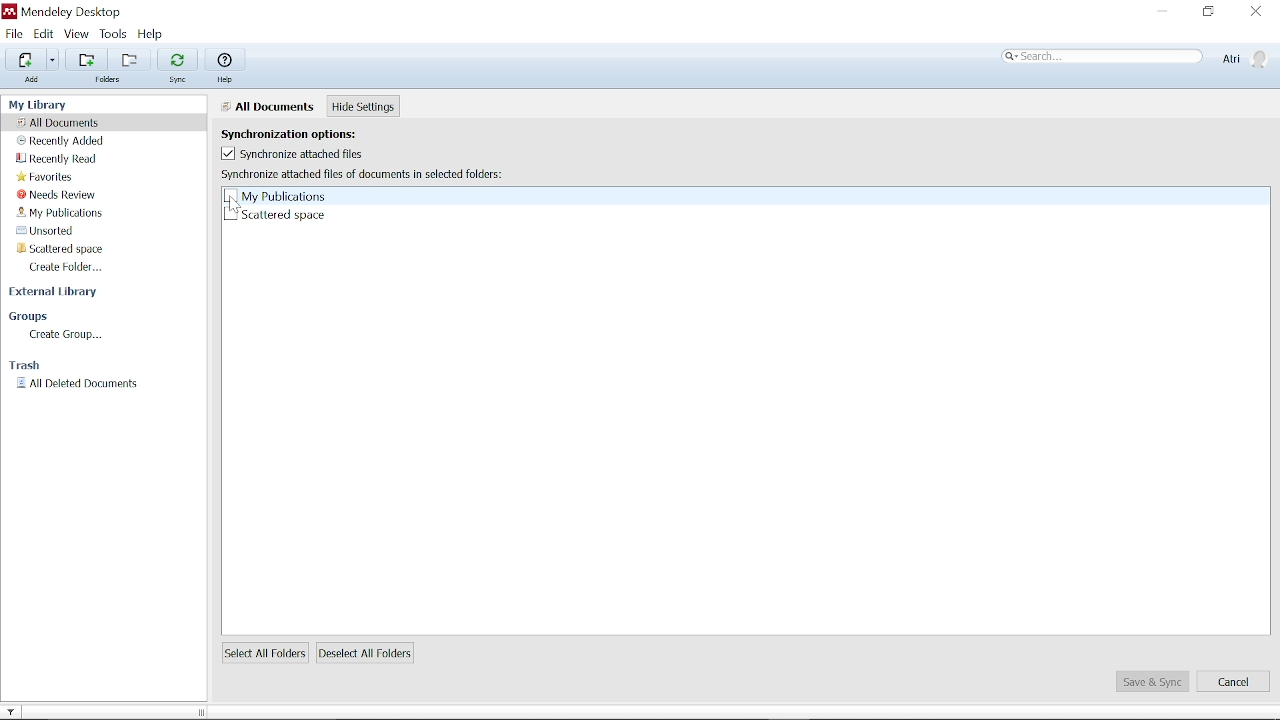  What do you see at coordinates (291, 154) in the screenshot?
I see `Synchronize attached files` at bounding box center [291, 154].